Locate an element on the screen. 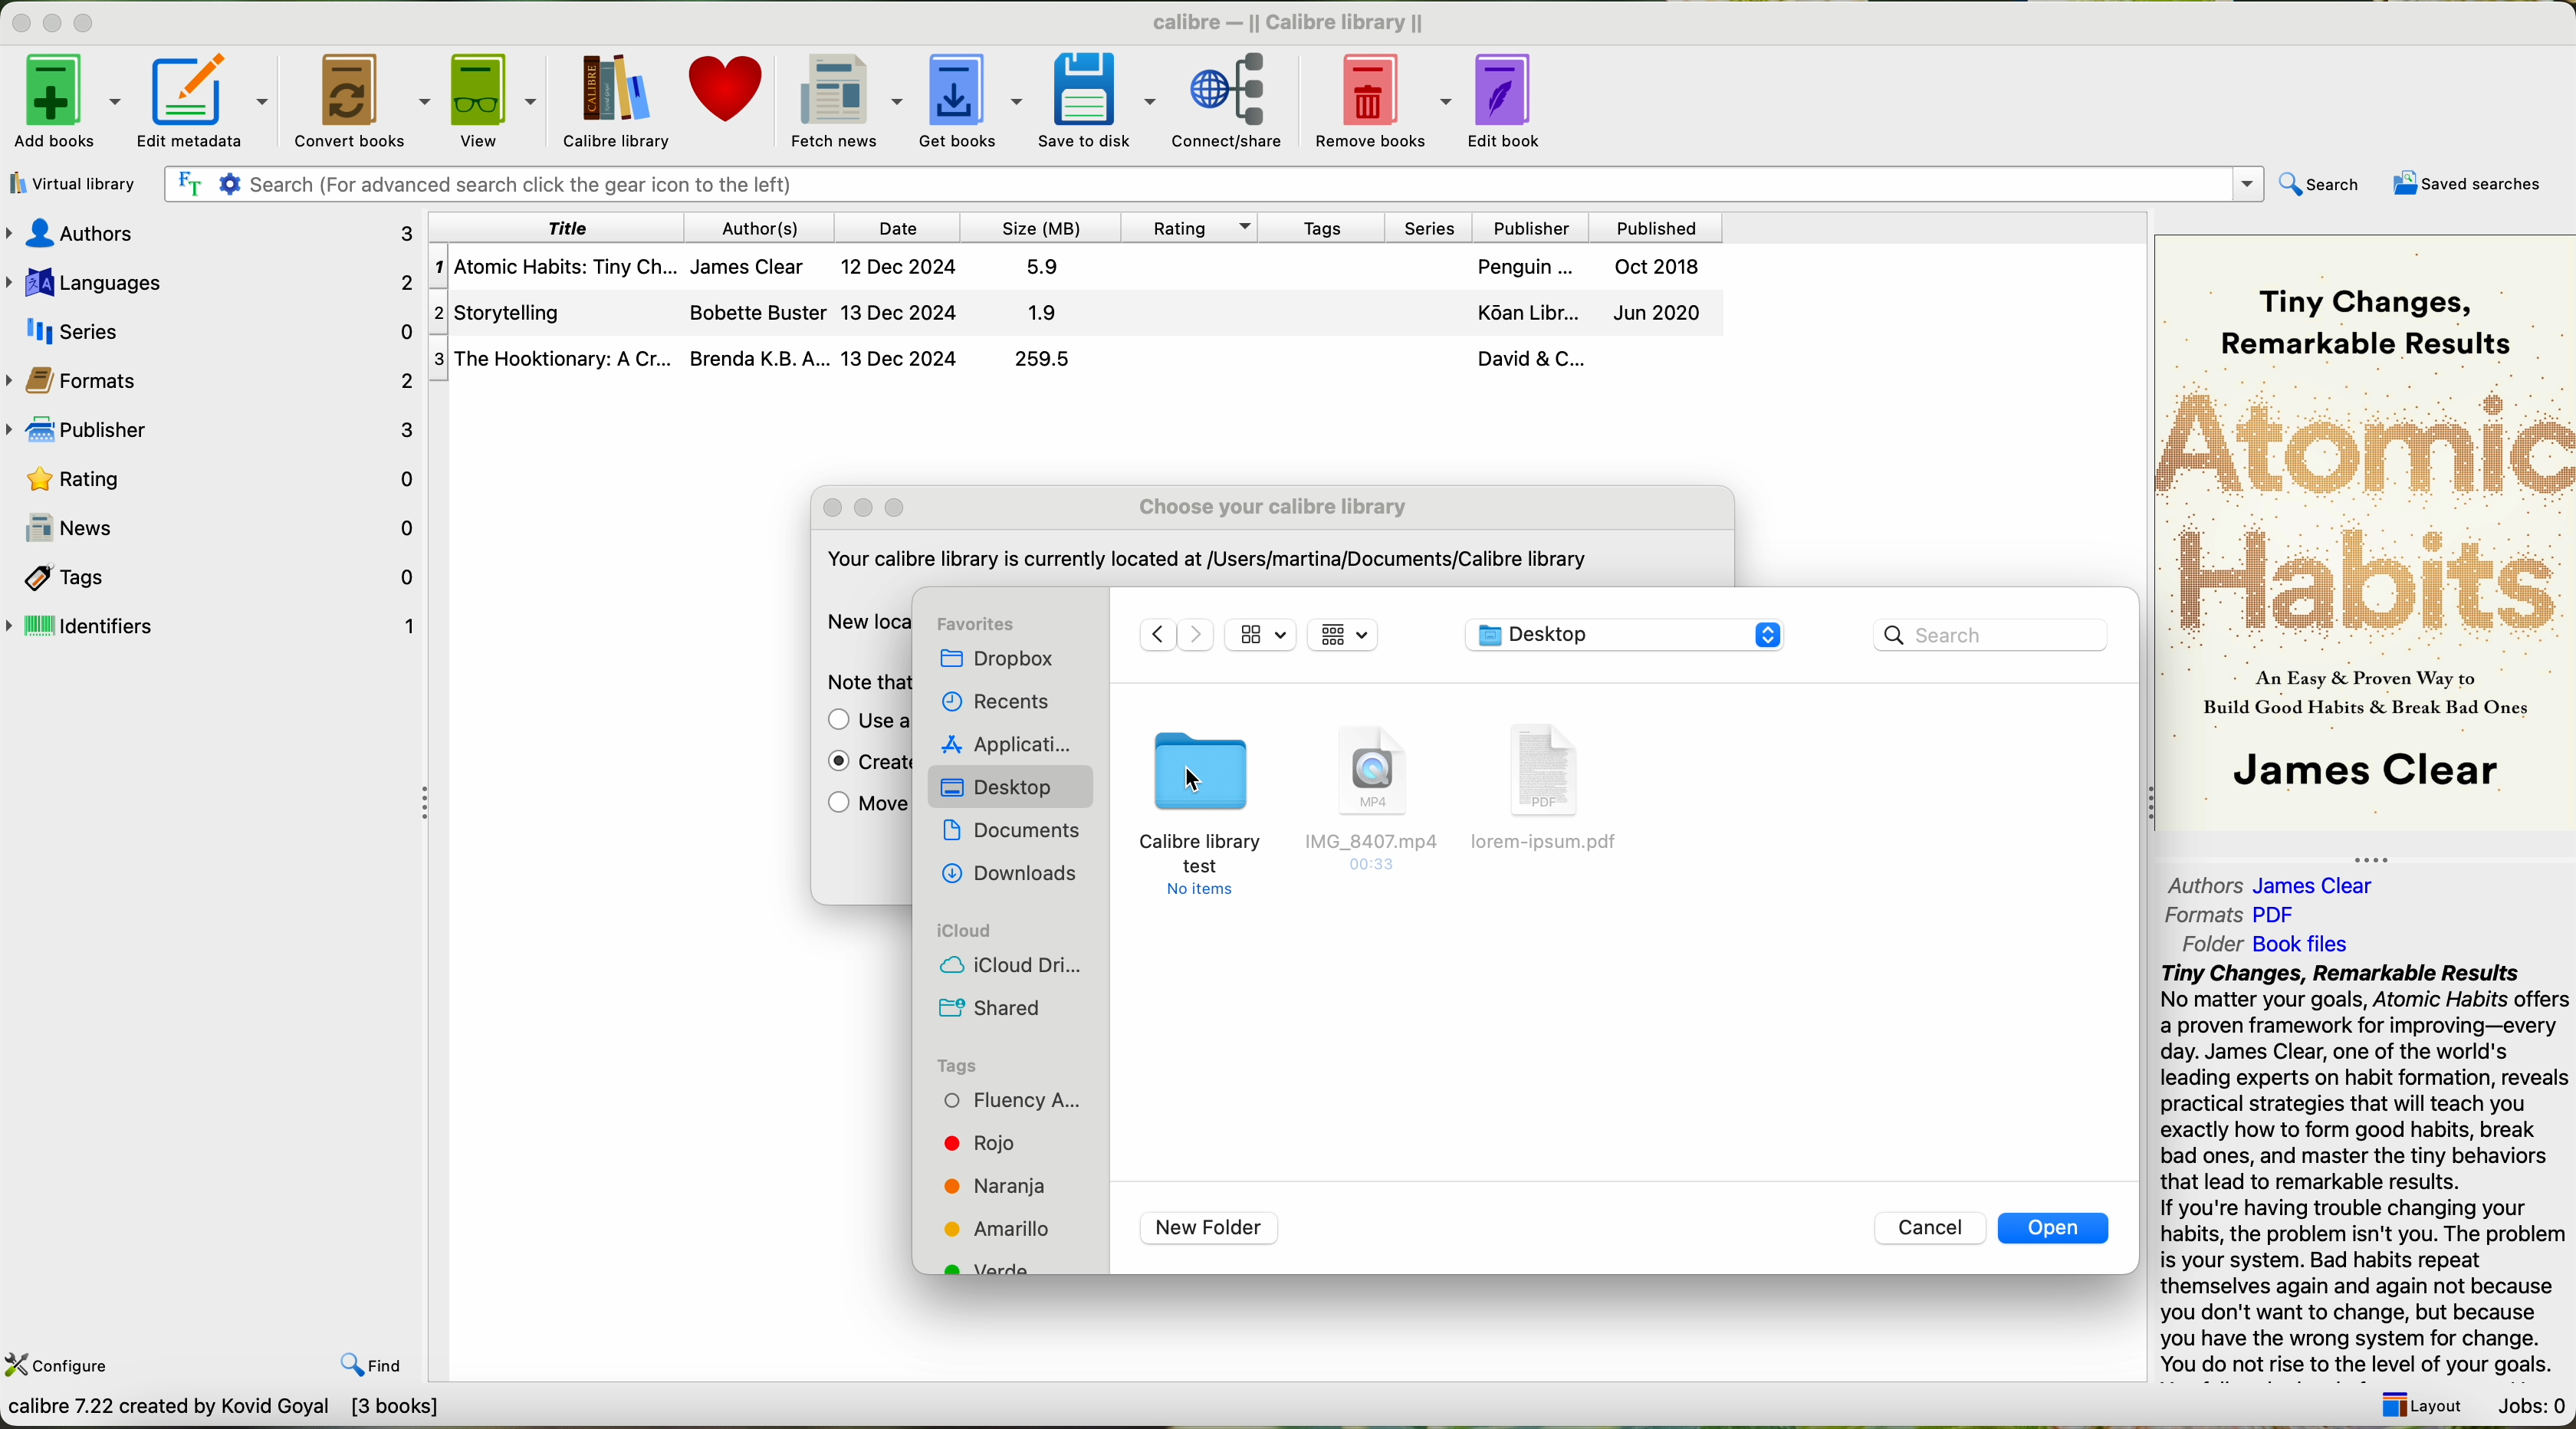  | Fr ¢ Search (For advanced search click the gear icon to the left) is located at coordinates (1206, 182).